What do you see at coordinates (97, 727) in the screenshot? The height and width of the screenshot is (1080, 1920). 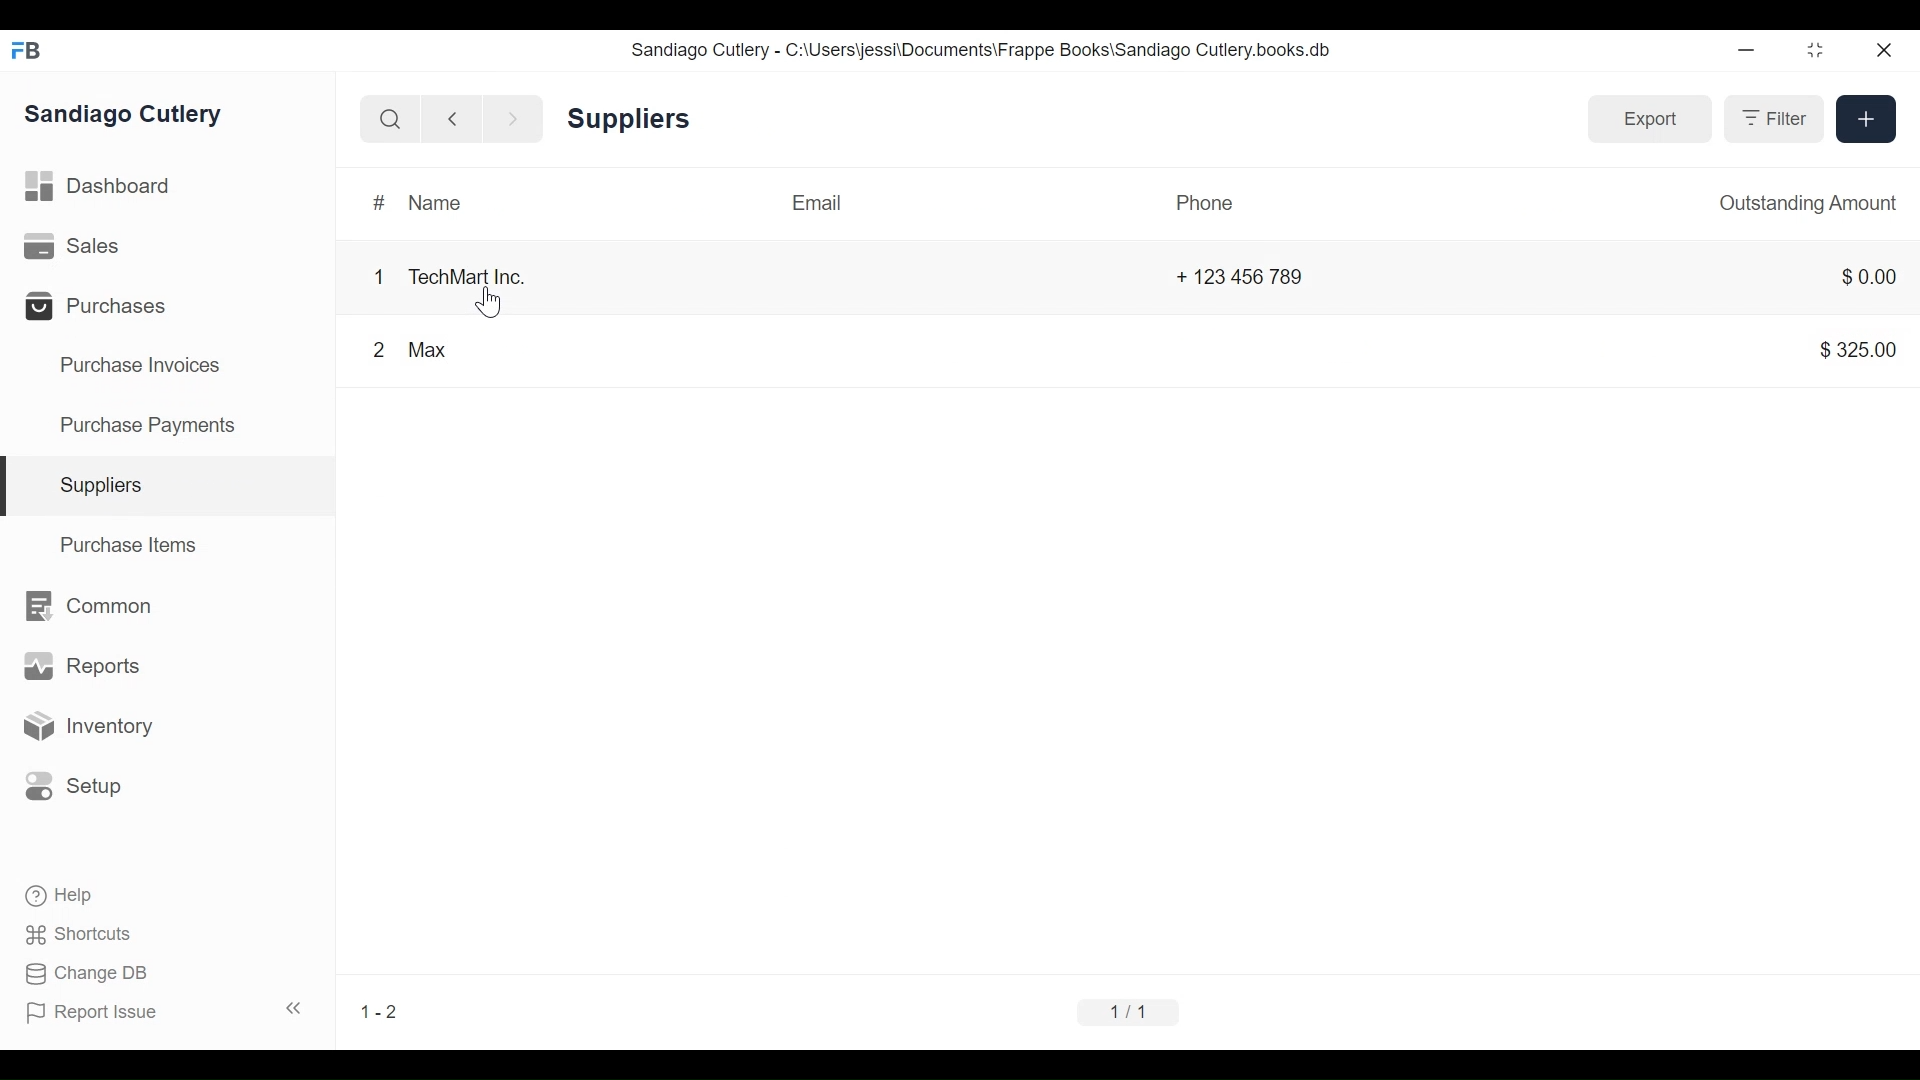 I see `Inventory` at bounding box center [97, 727].